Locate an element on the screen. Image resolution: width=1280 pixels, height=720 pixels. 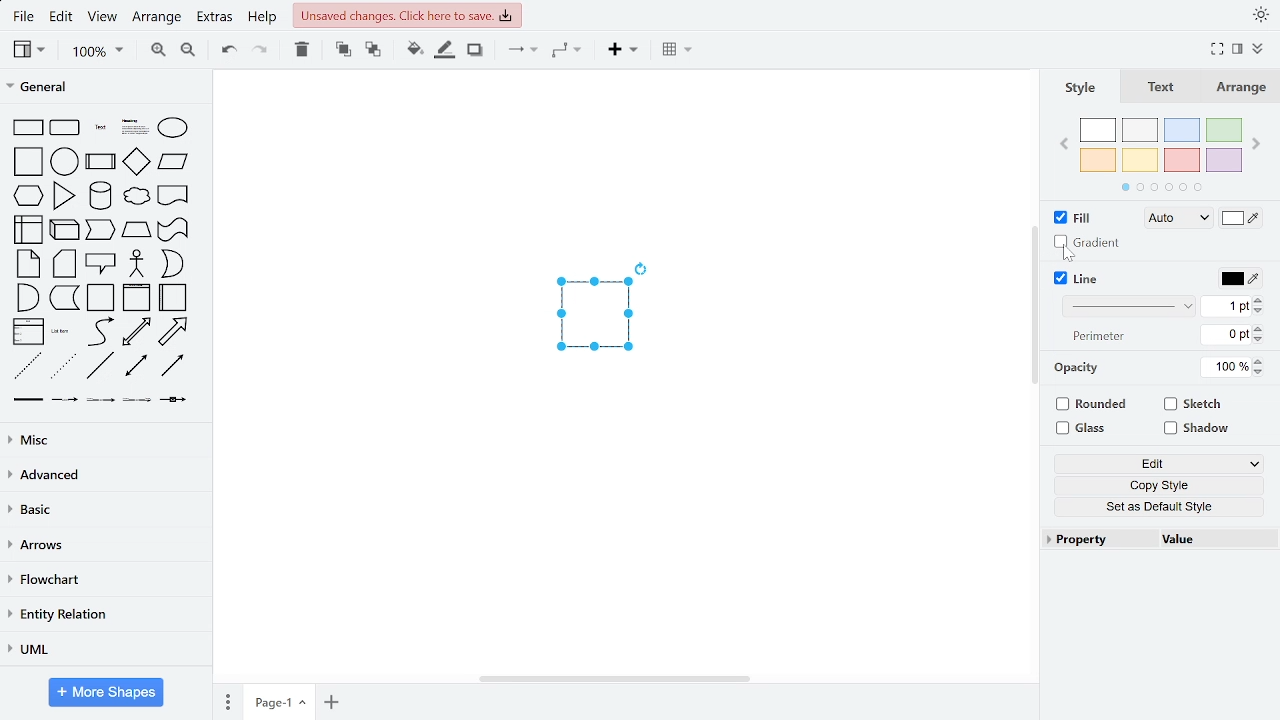
general shapes is located at coordinates (27, 330).